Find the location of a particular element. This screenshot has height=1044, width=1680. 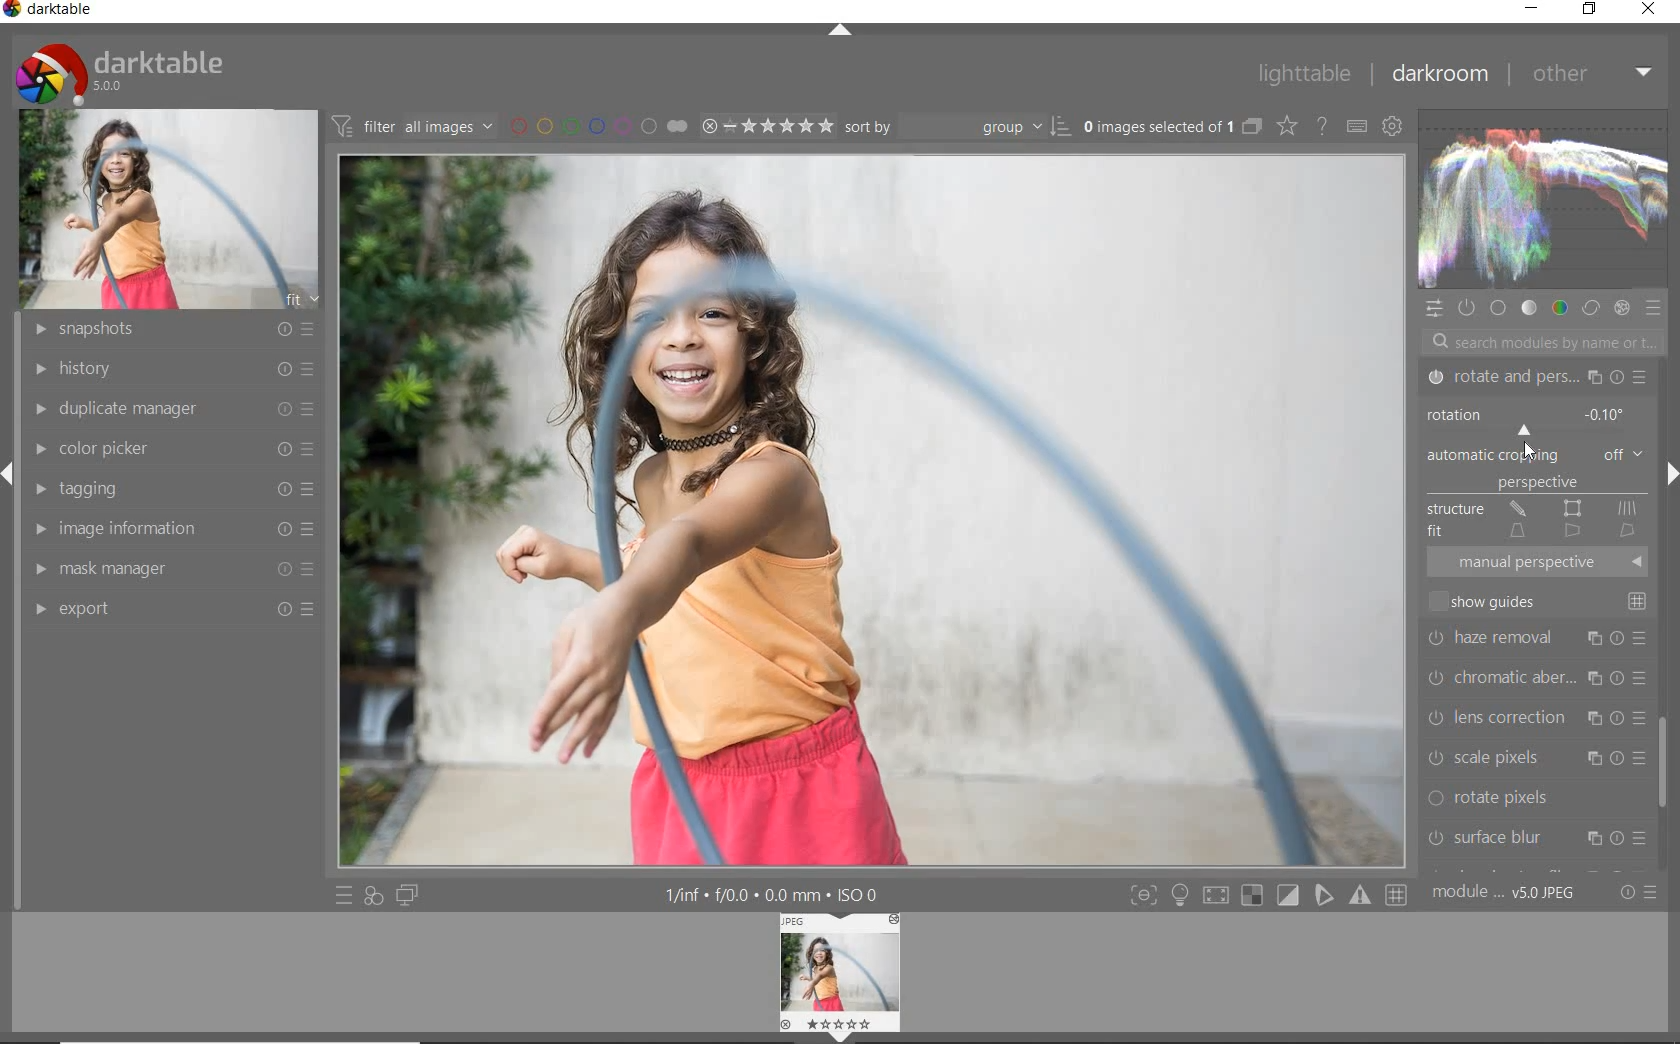

show global preference is located at coordinates (1390, 123).